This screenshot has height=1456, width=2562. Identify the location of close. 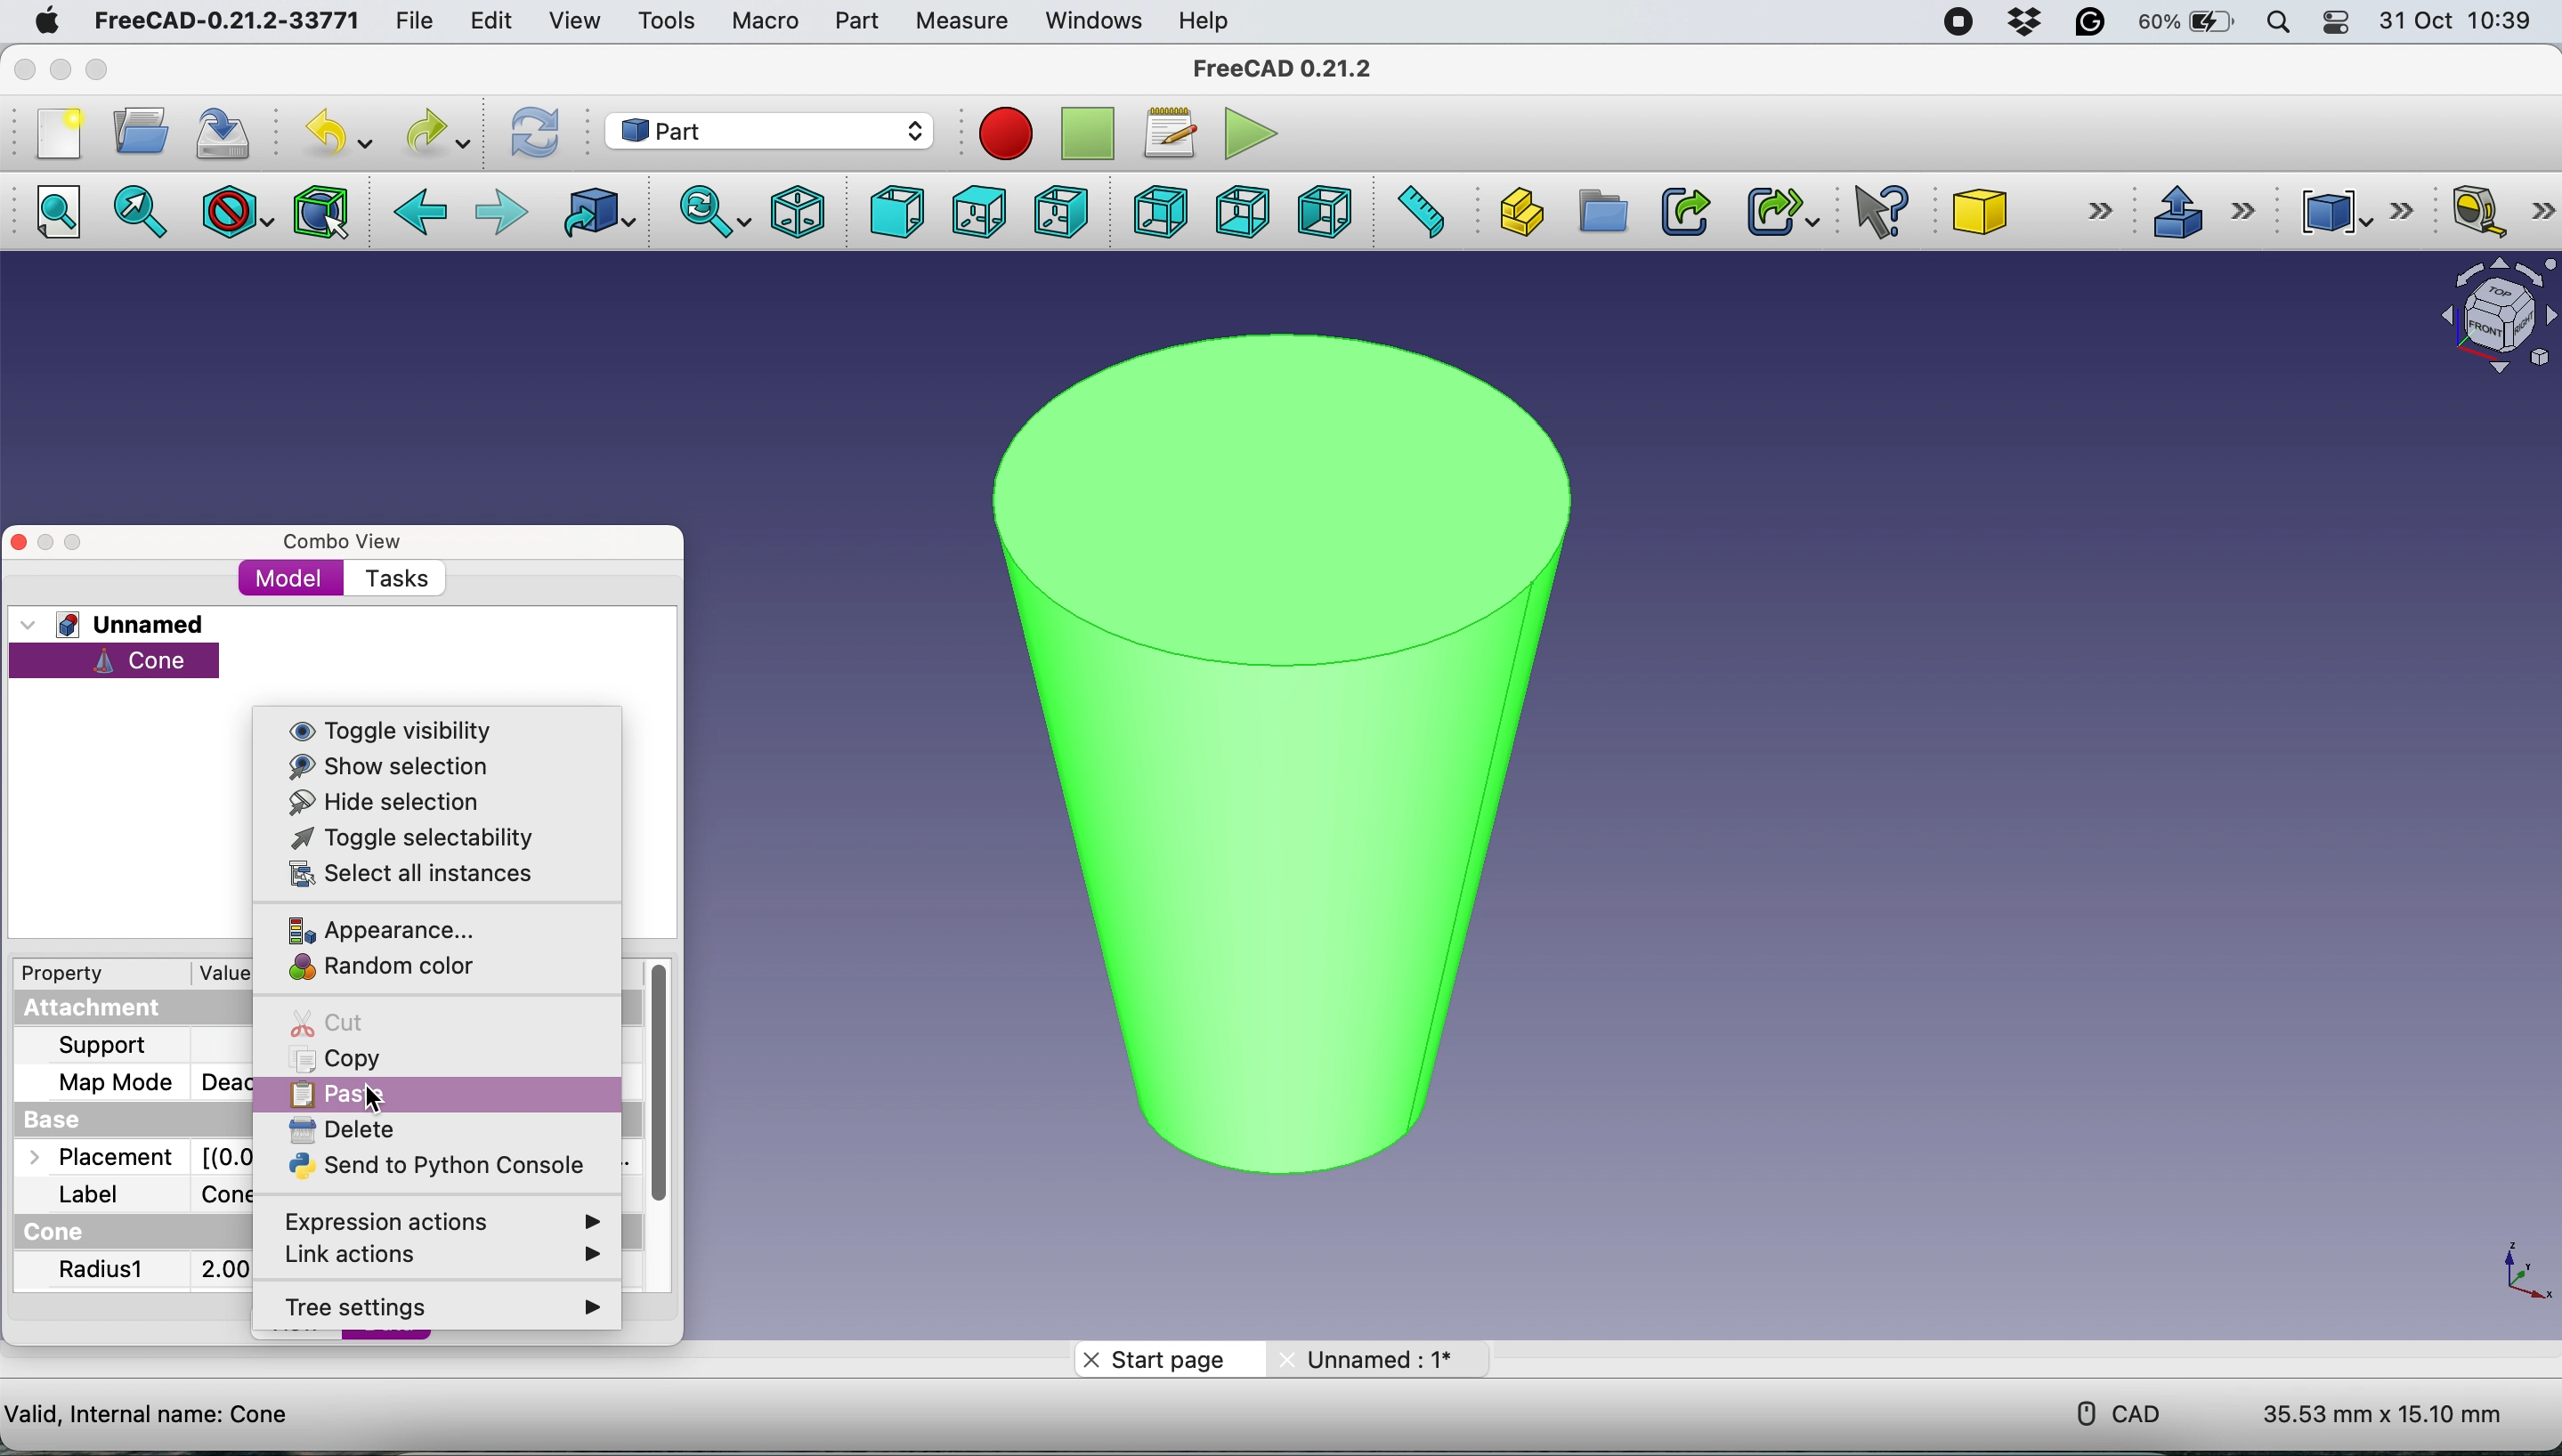
(19, 541).